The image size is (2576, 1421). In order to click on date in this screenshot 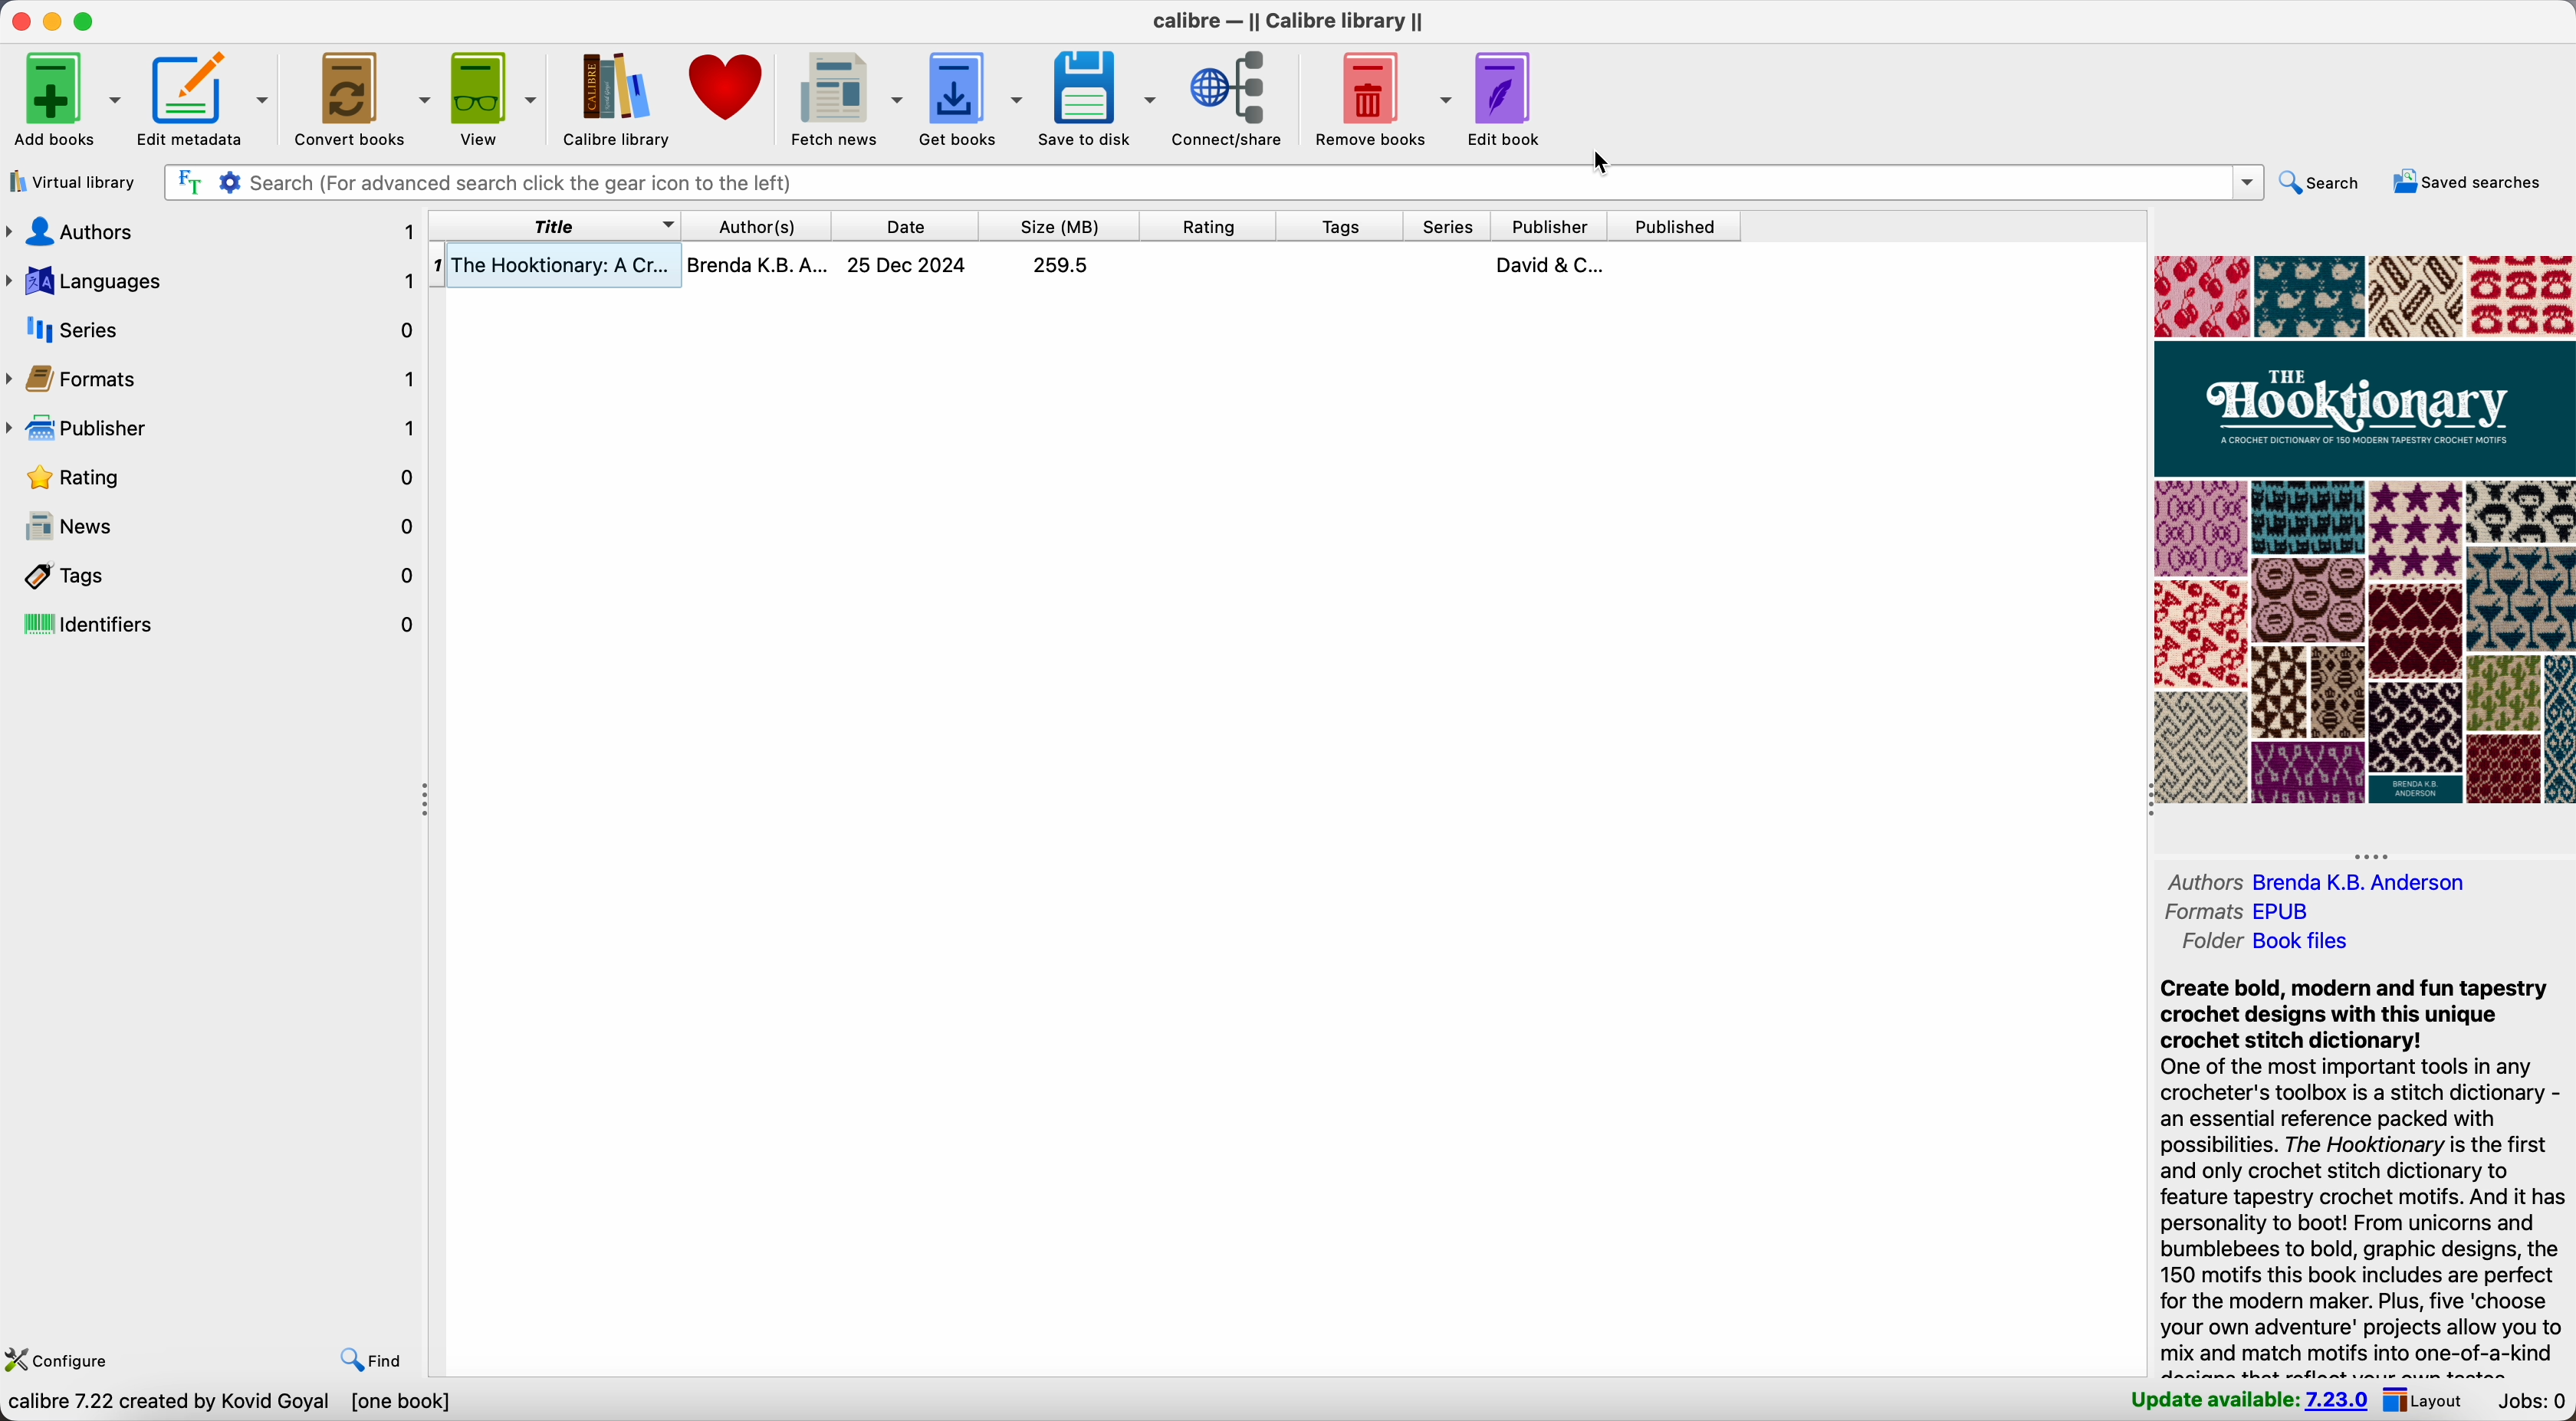, I will do `click(903, 226)`.